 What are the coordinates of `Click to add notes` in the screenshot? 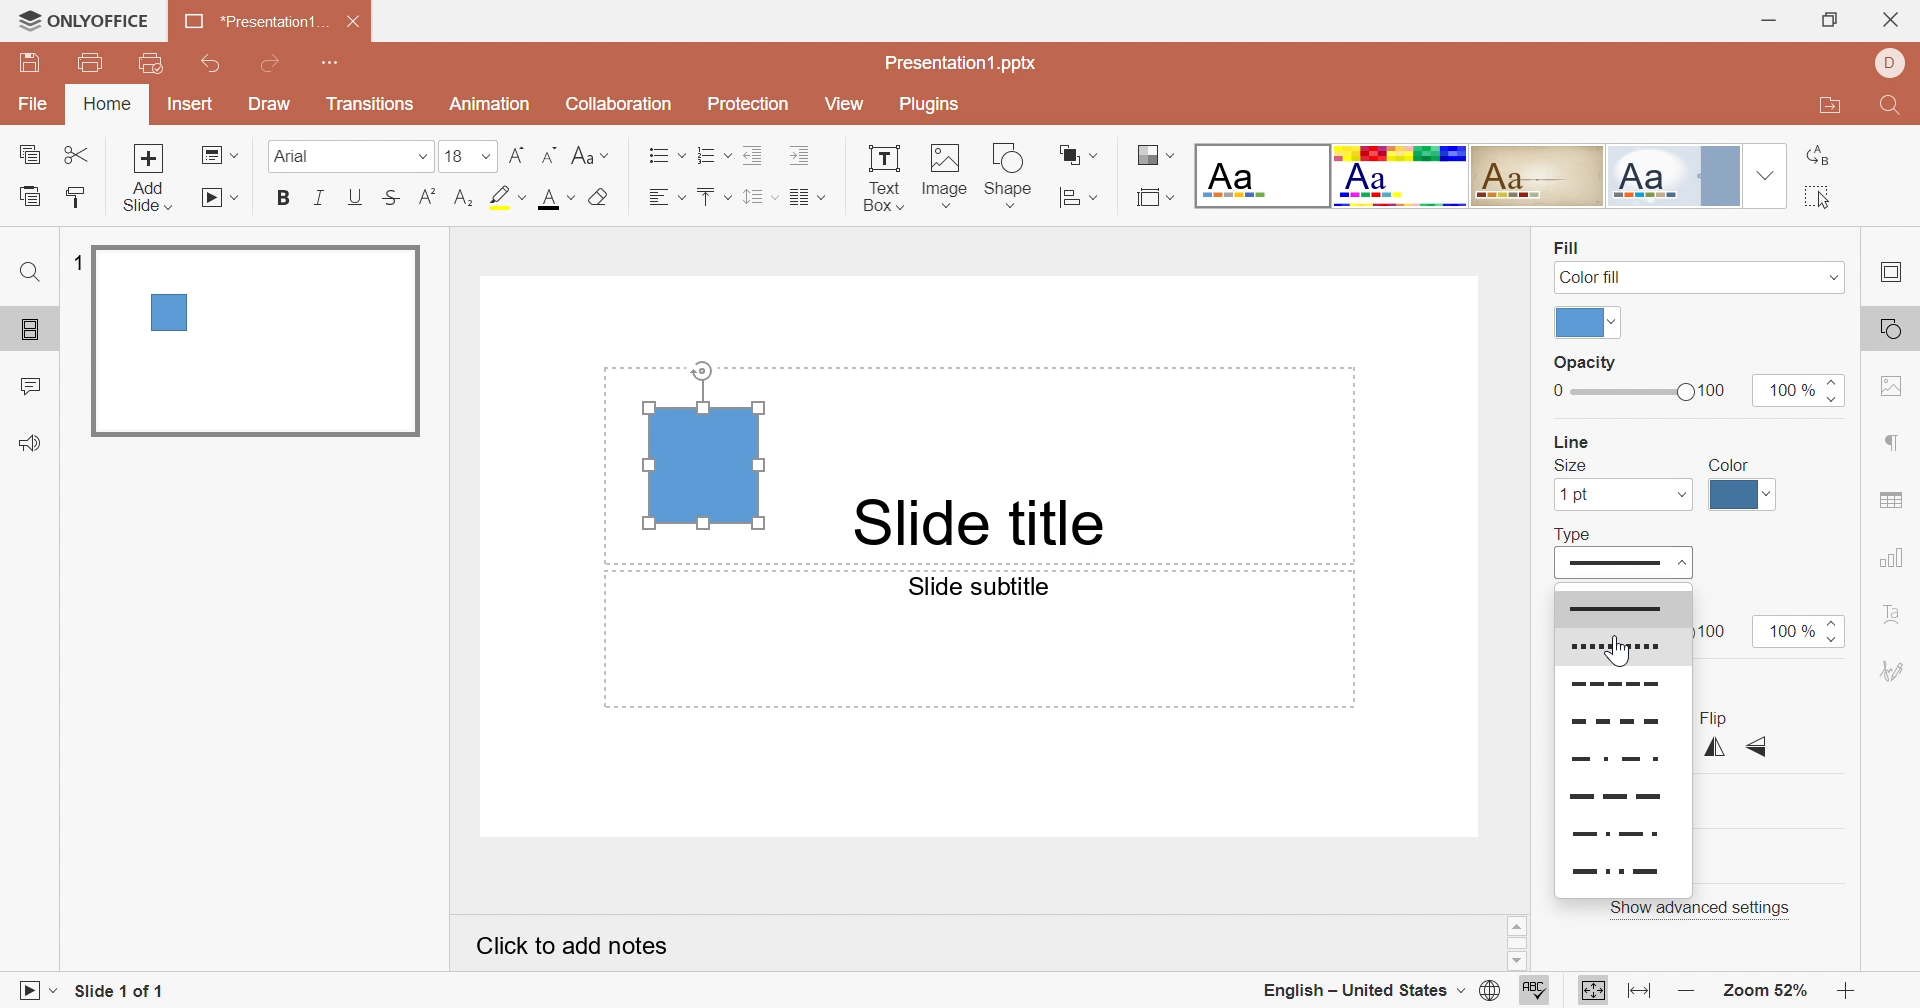 It's located at (574, 950).